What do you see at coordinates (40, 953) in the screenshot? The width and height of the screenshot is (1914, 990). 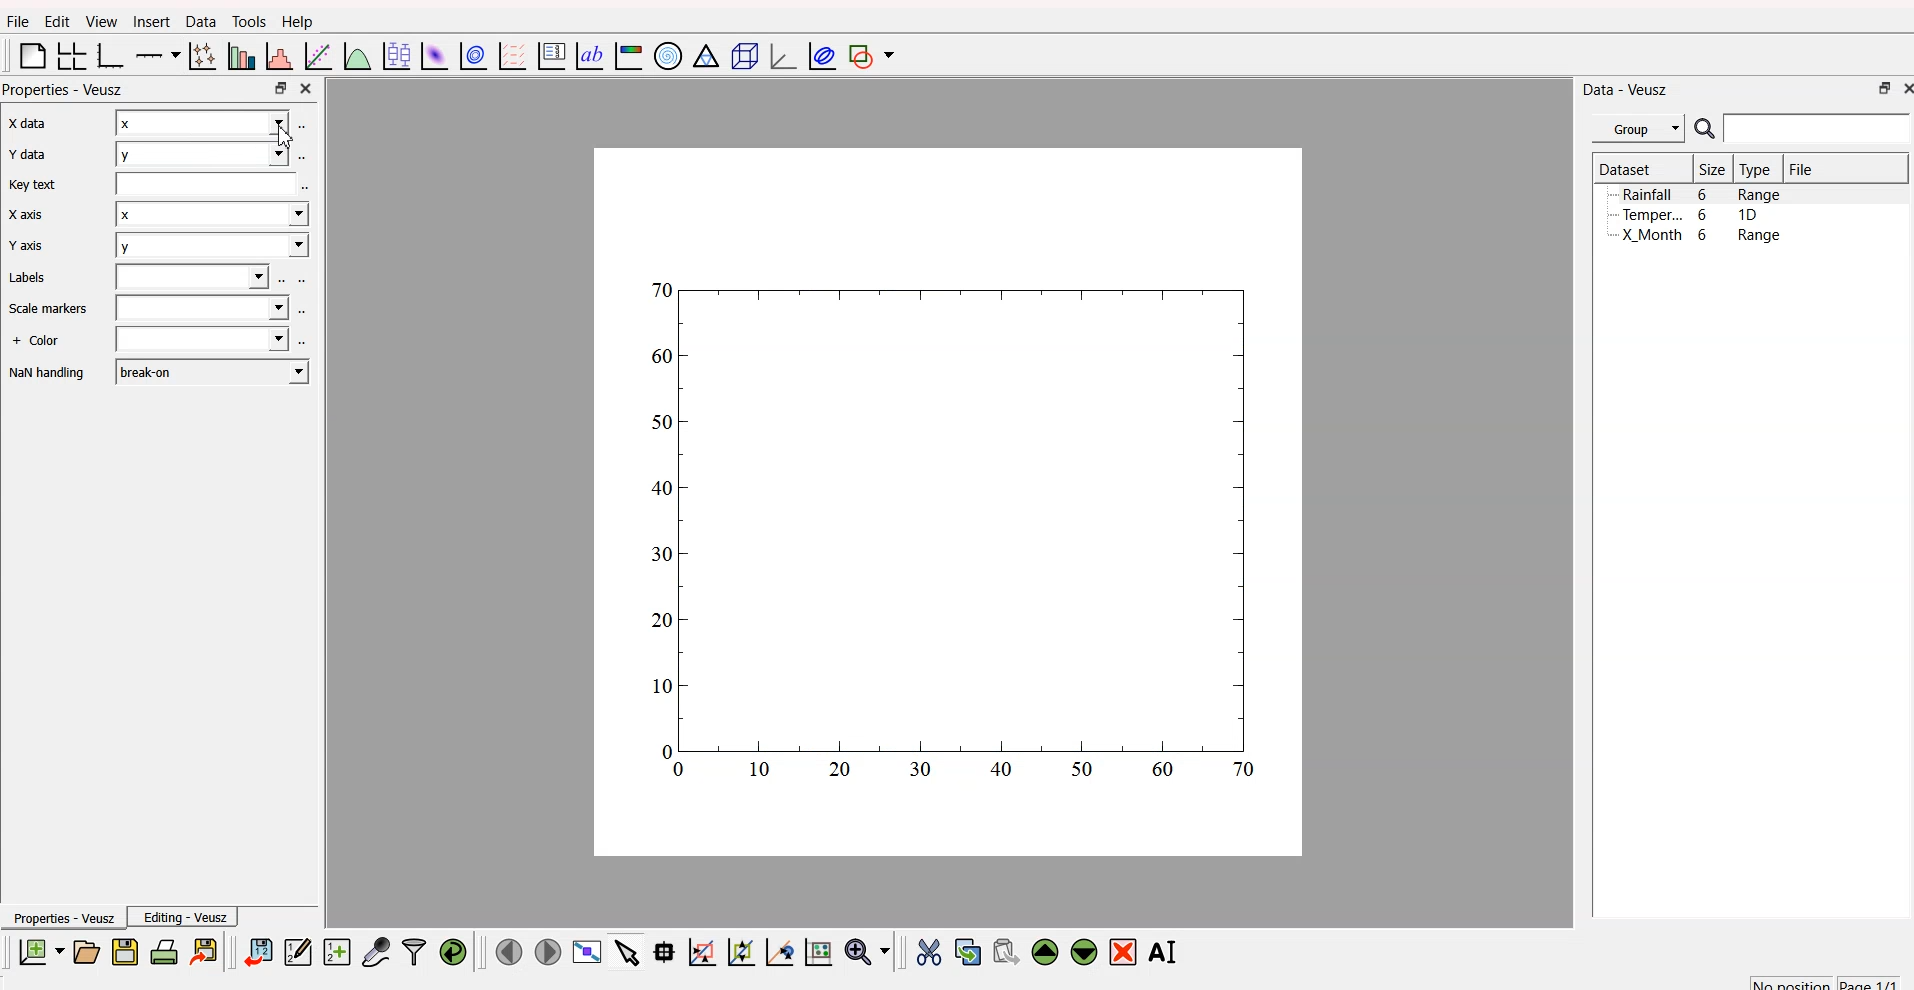 I see `new document` at bounding box center [40, 953].